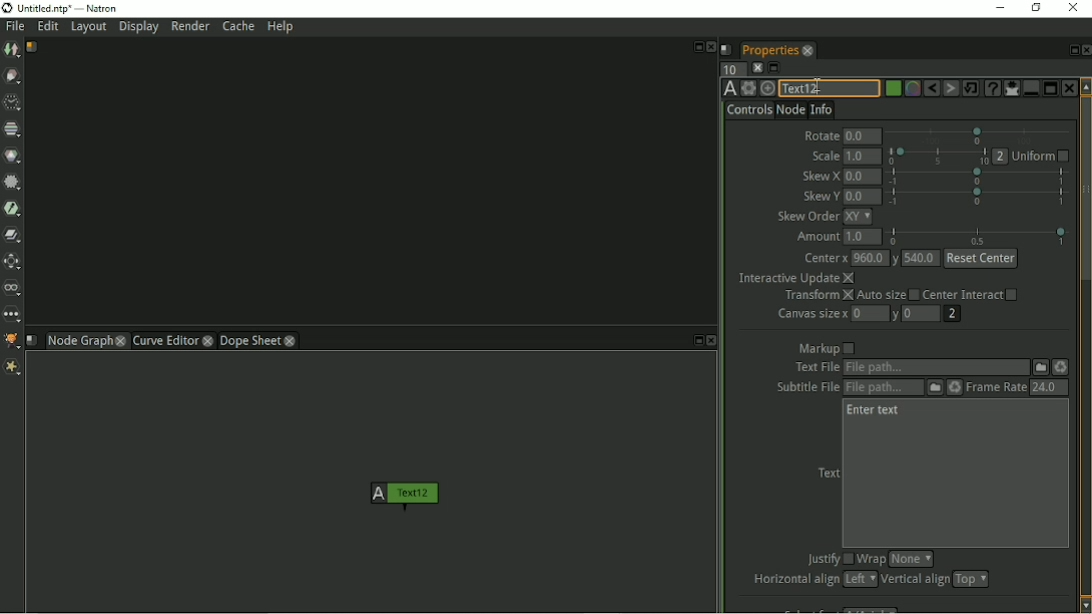  What do you see at coordinates (15, 27) in the screenshot?
I see `File` at bounding box center [15, 27].